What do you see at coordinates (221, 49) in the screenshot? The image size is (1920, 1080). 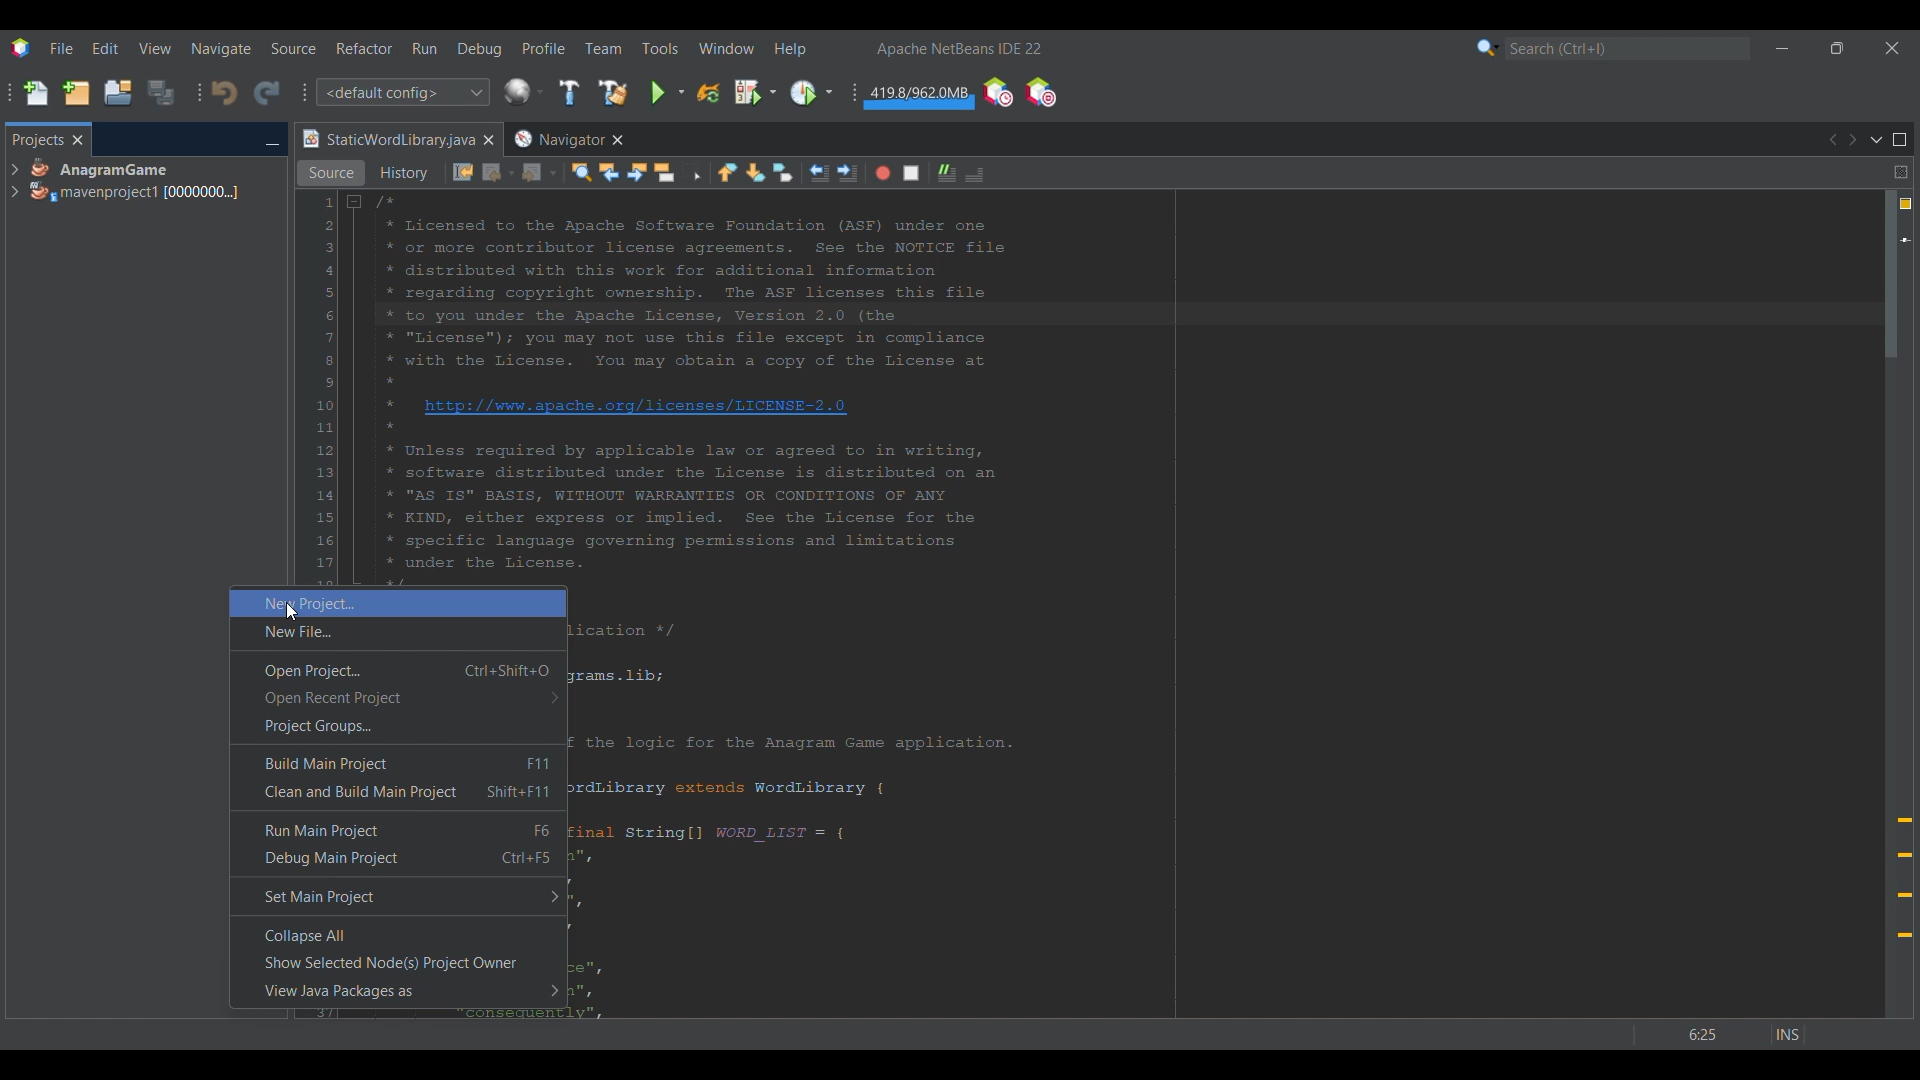 I see `Naviagate menu` at bounding box center [221, 49].